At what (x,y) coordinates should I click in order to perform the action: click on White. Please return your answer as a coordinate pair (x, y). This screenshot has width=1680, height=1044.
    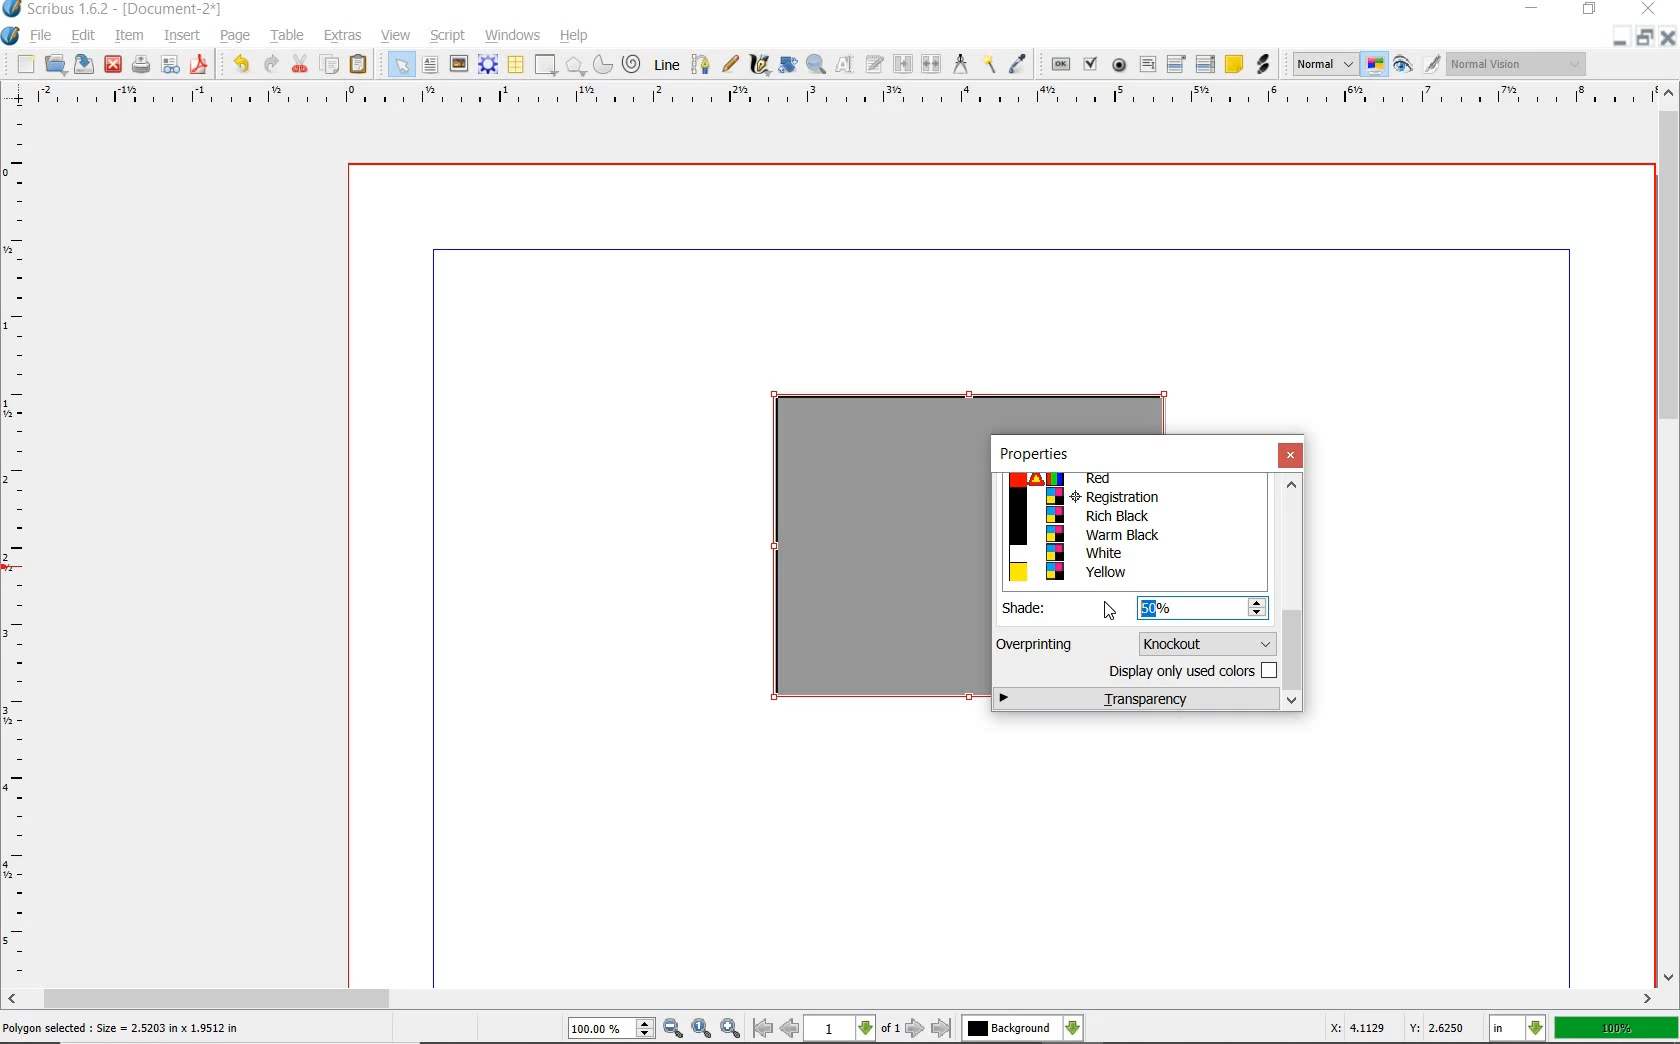
    Looking at the image, I should click on (1130, 552).